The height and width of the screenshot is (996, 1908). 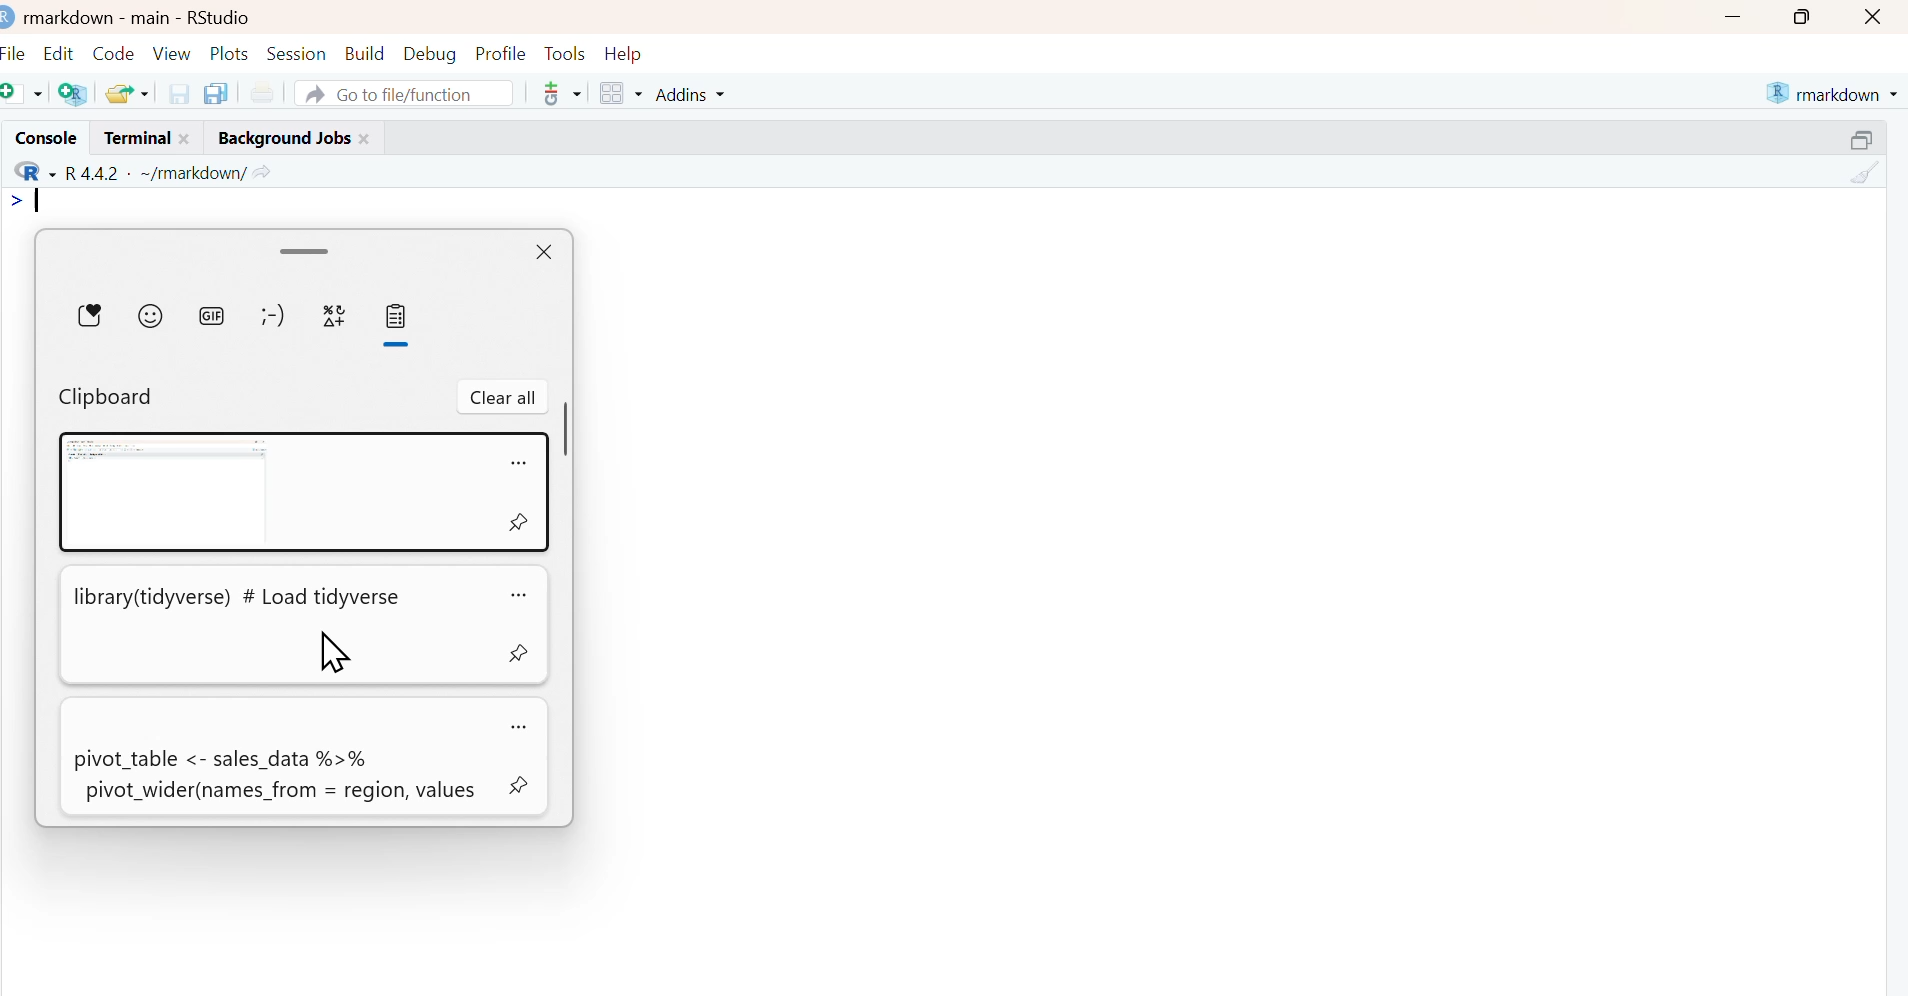 I want to click on GIFs, so click(x=218, y=319).